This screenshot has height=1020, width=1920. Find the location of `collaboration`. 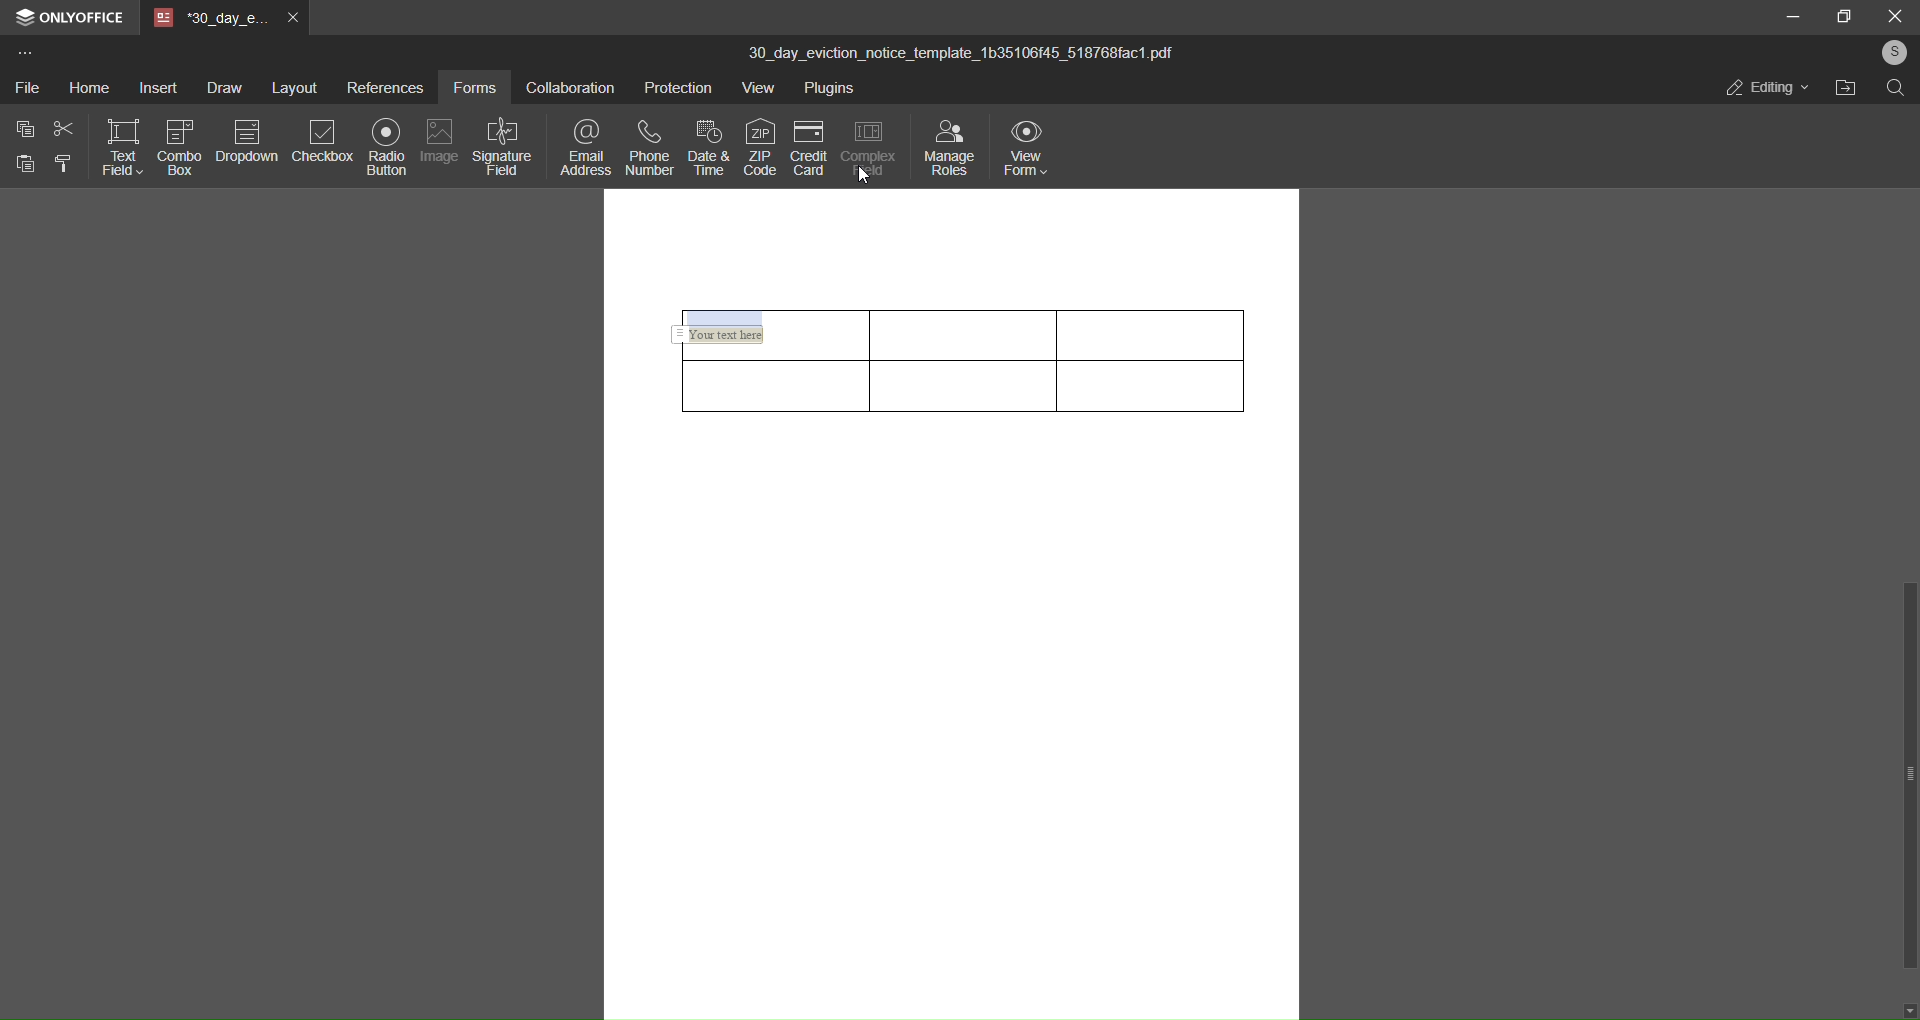

collaboration is located at coordinates (567, 90).